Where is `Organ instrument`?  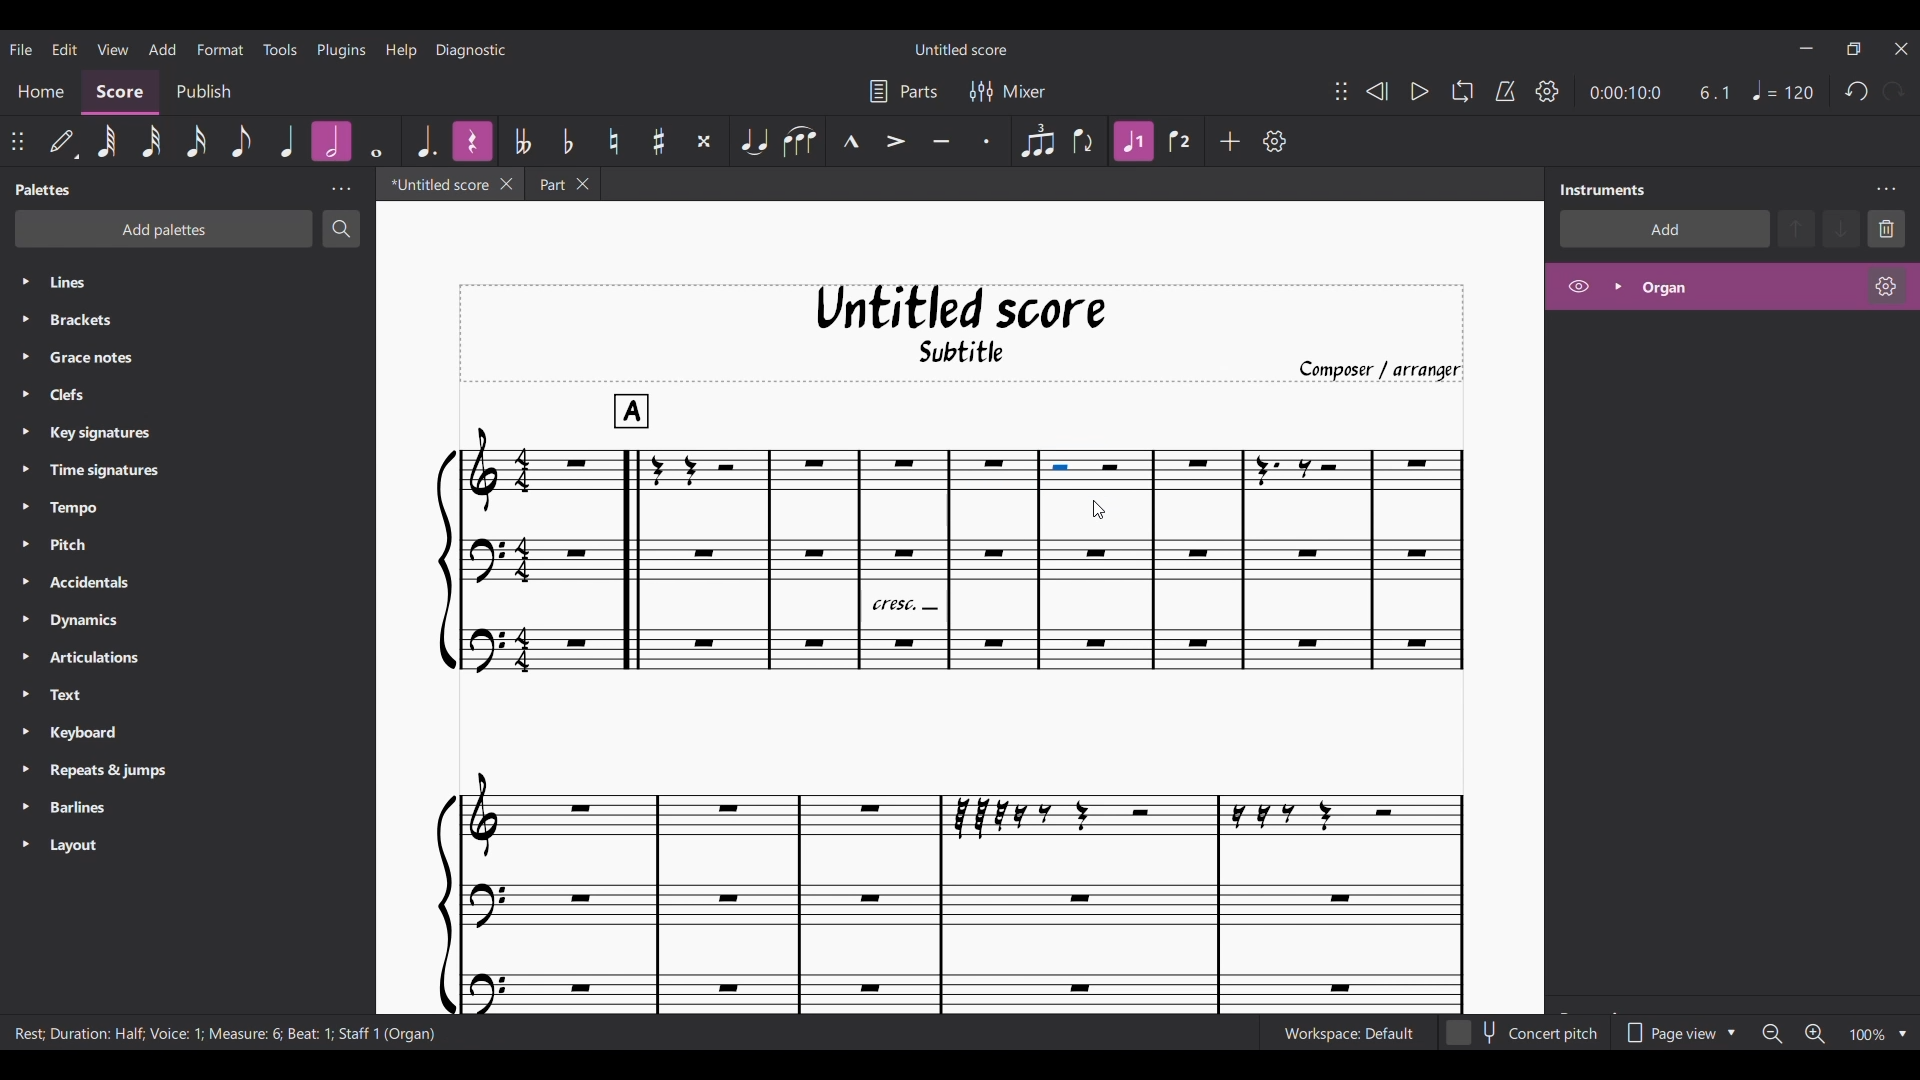 Organ instrument is located at coordinates (1744, 287).